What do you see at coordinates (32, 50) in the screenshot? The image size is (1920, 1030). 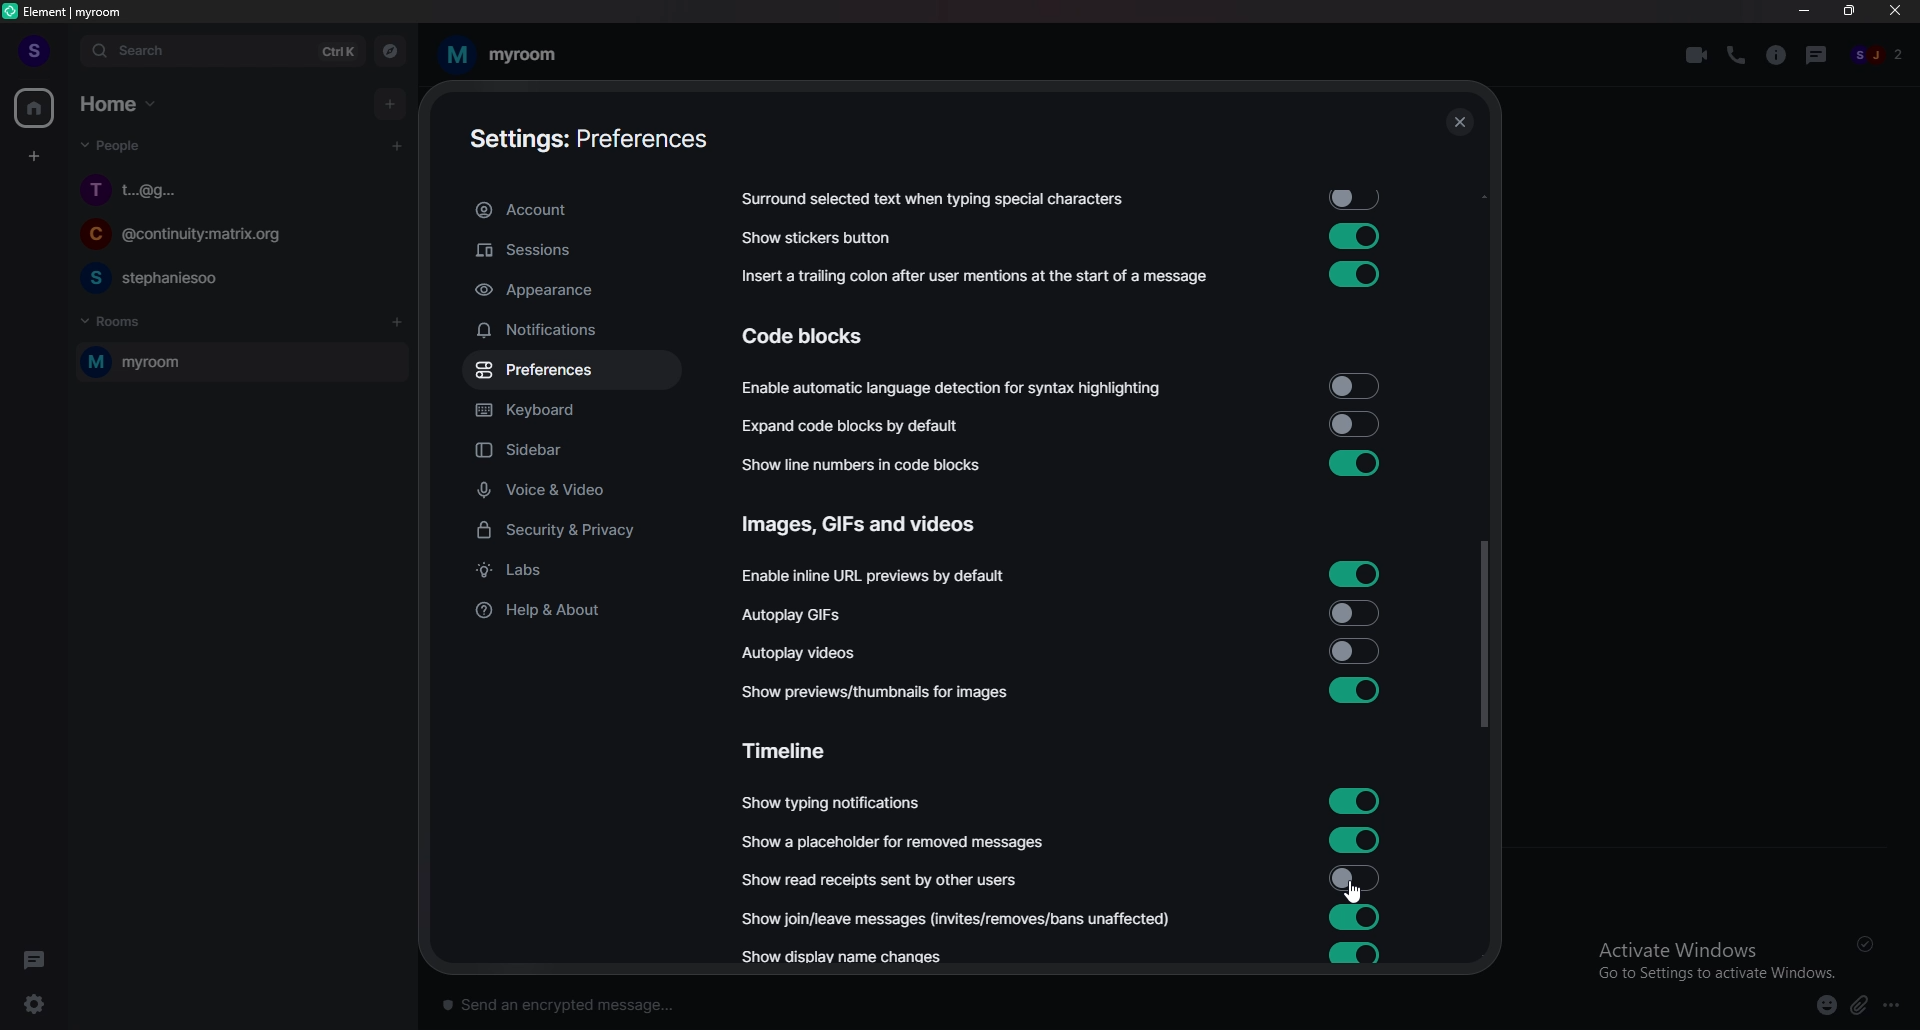 I see `profile` at bounding box center [32, 50].